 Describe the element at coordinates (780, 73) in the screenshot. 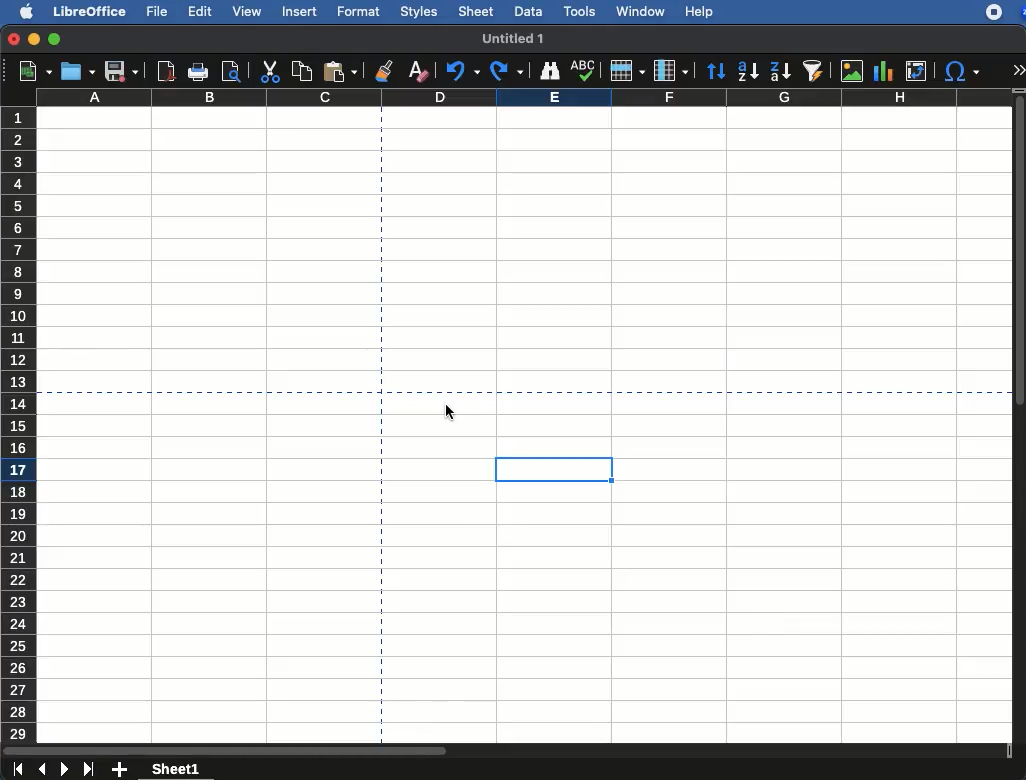

I see `descending` at that location.